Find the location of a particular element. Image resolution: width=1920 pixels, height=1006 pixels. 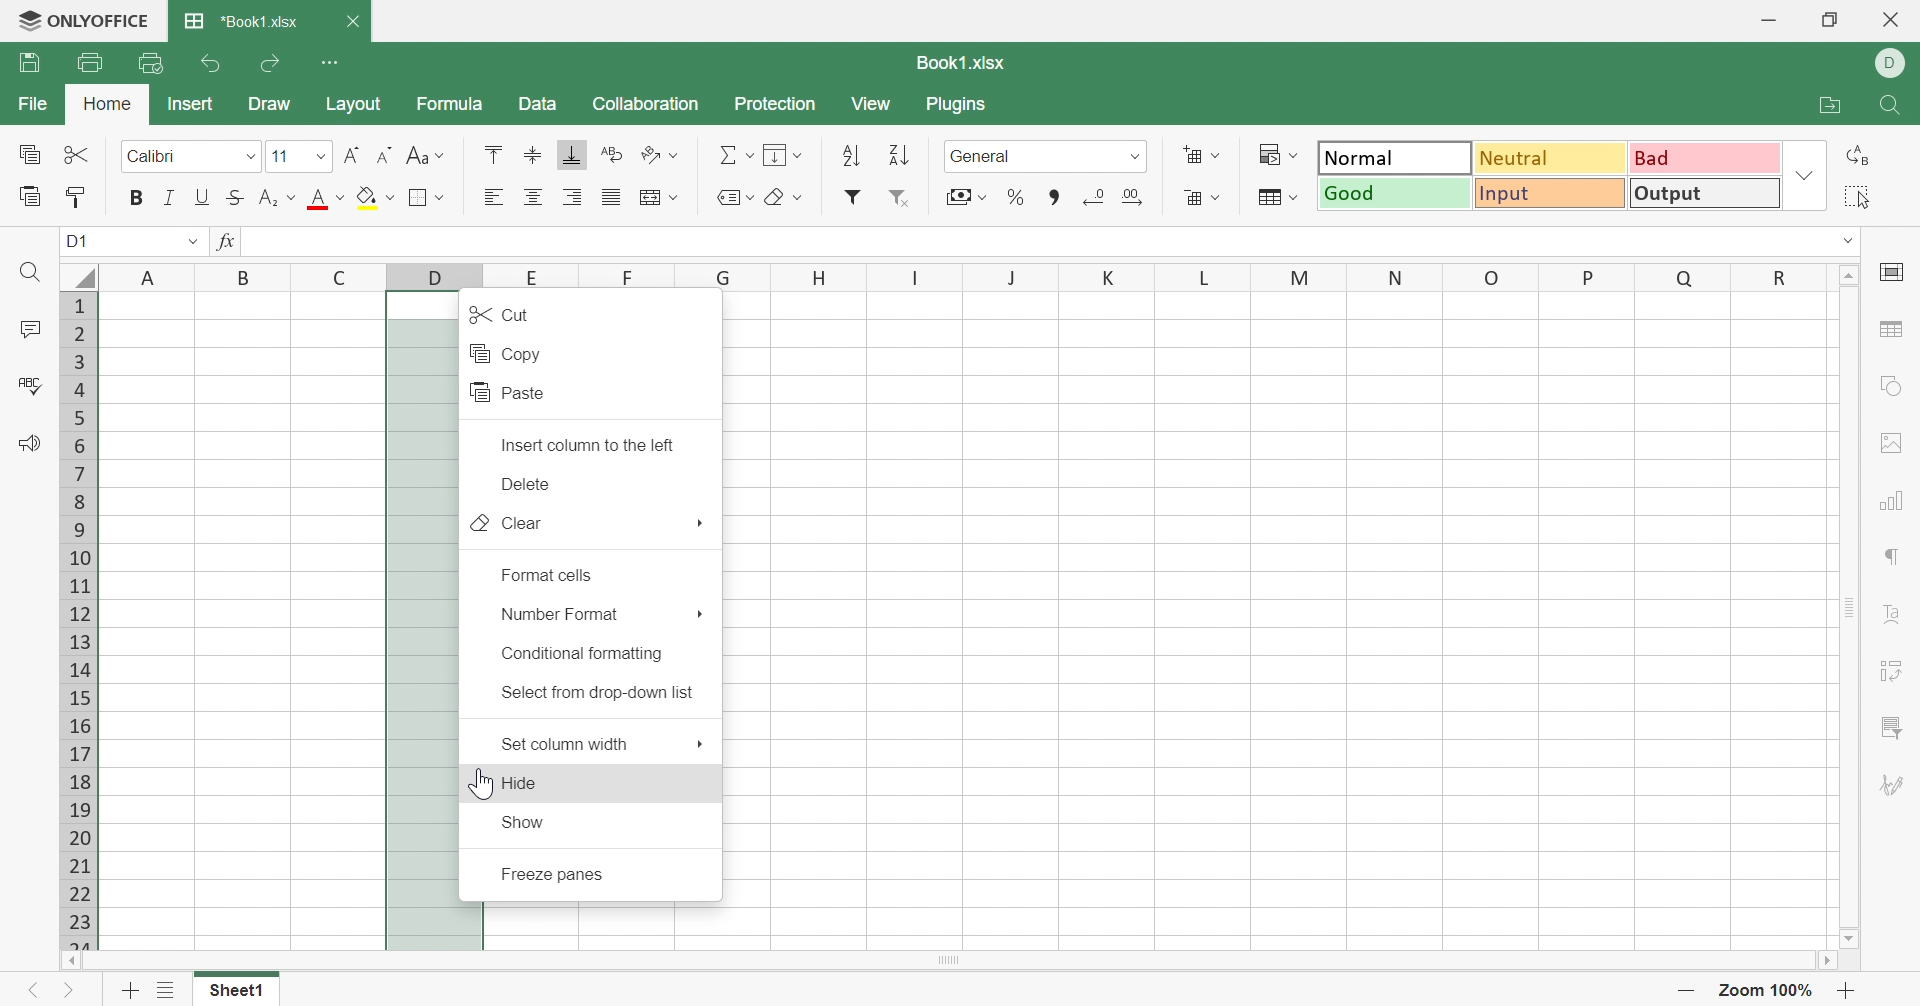

Paste is located at coordinates (509, 393).